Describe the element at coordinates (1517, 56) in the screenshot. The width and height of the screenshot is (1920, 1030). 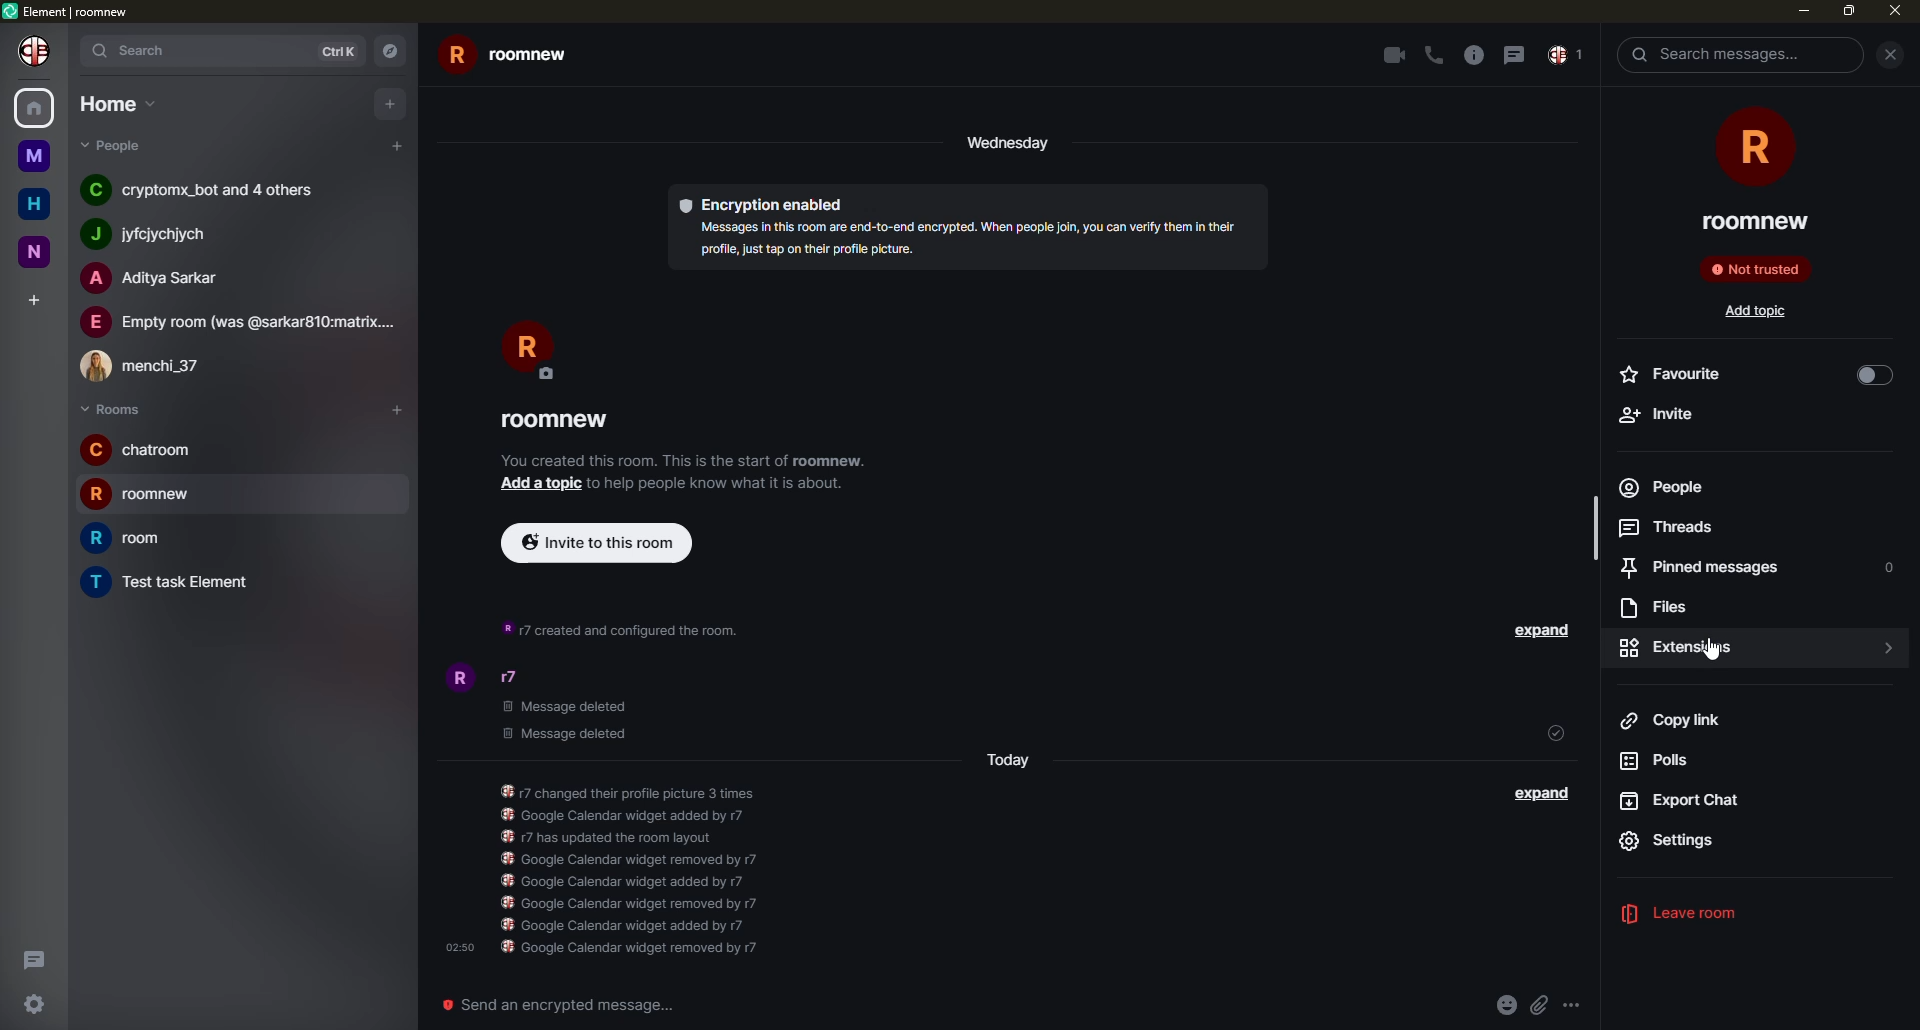
I see `message` at that location.